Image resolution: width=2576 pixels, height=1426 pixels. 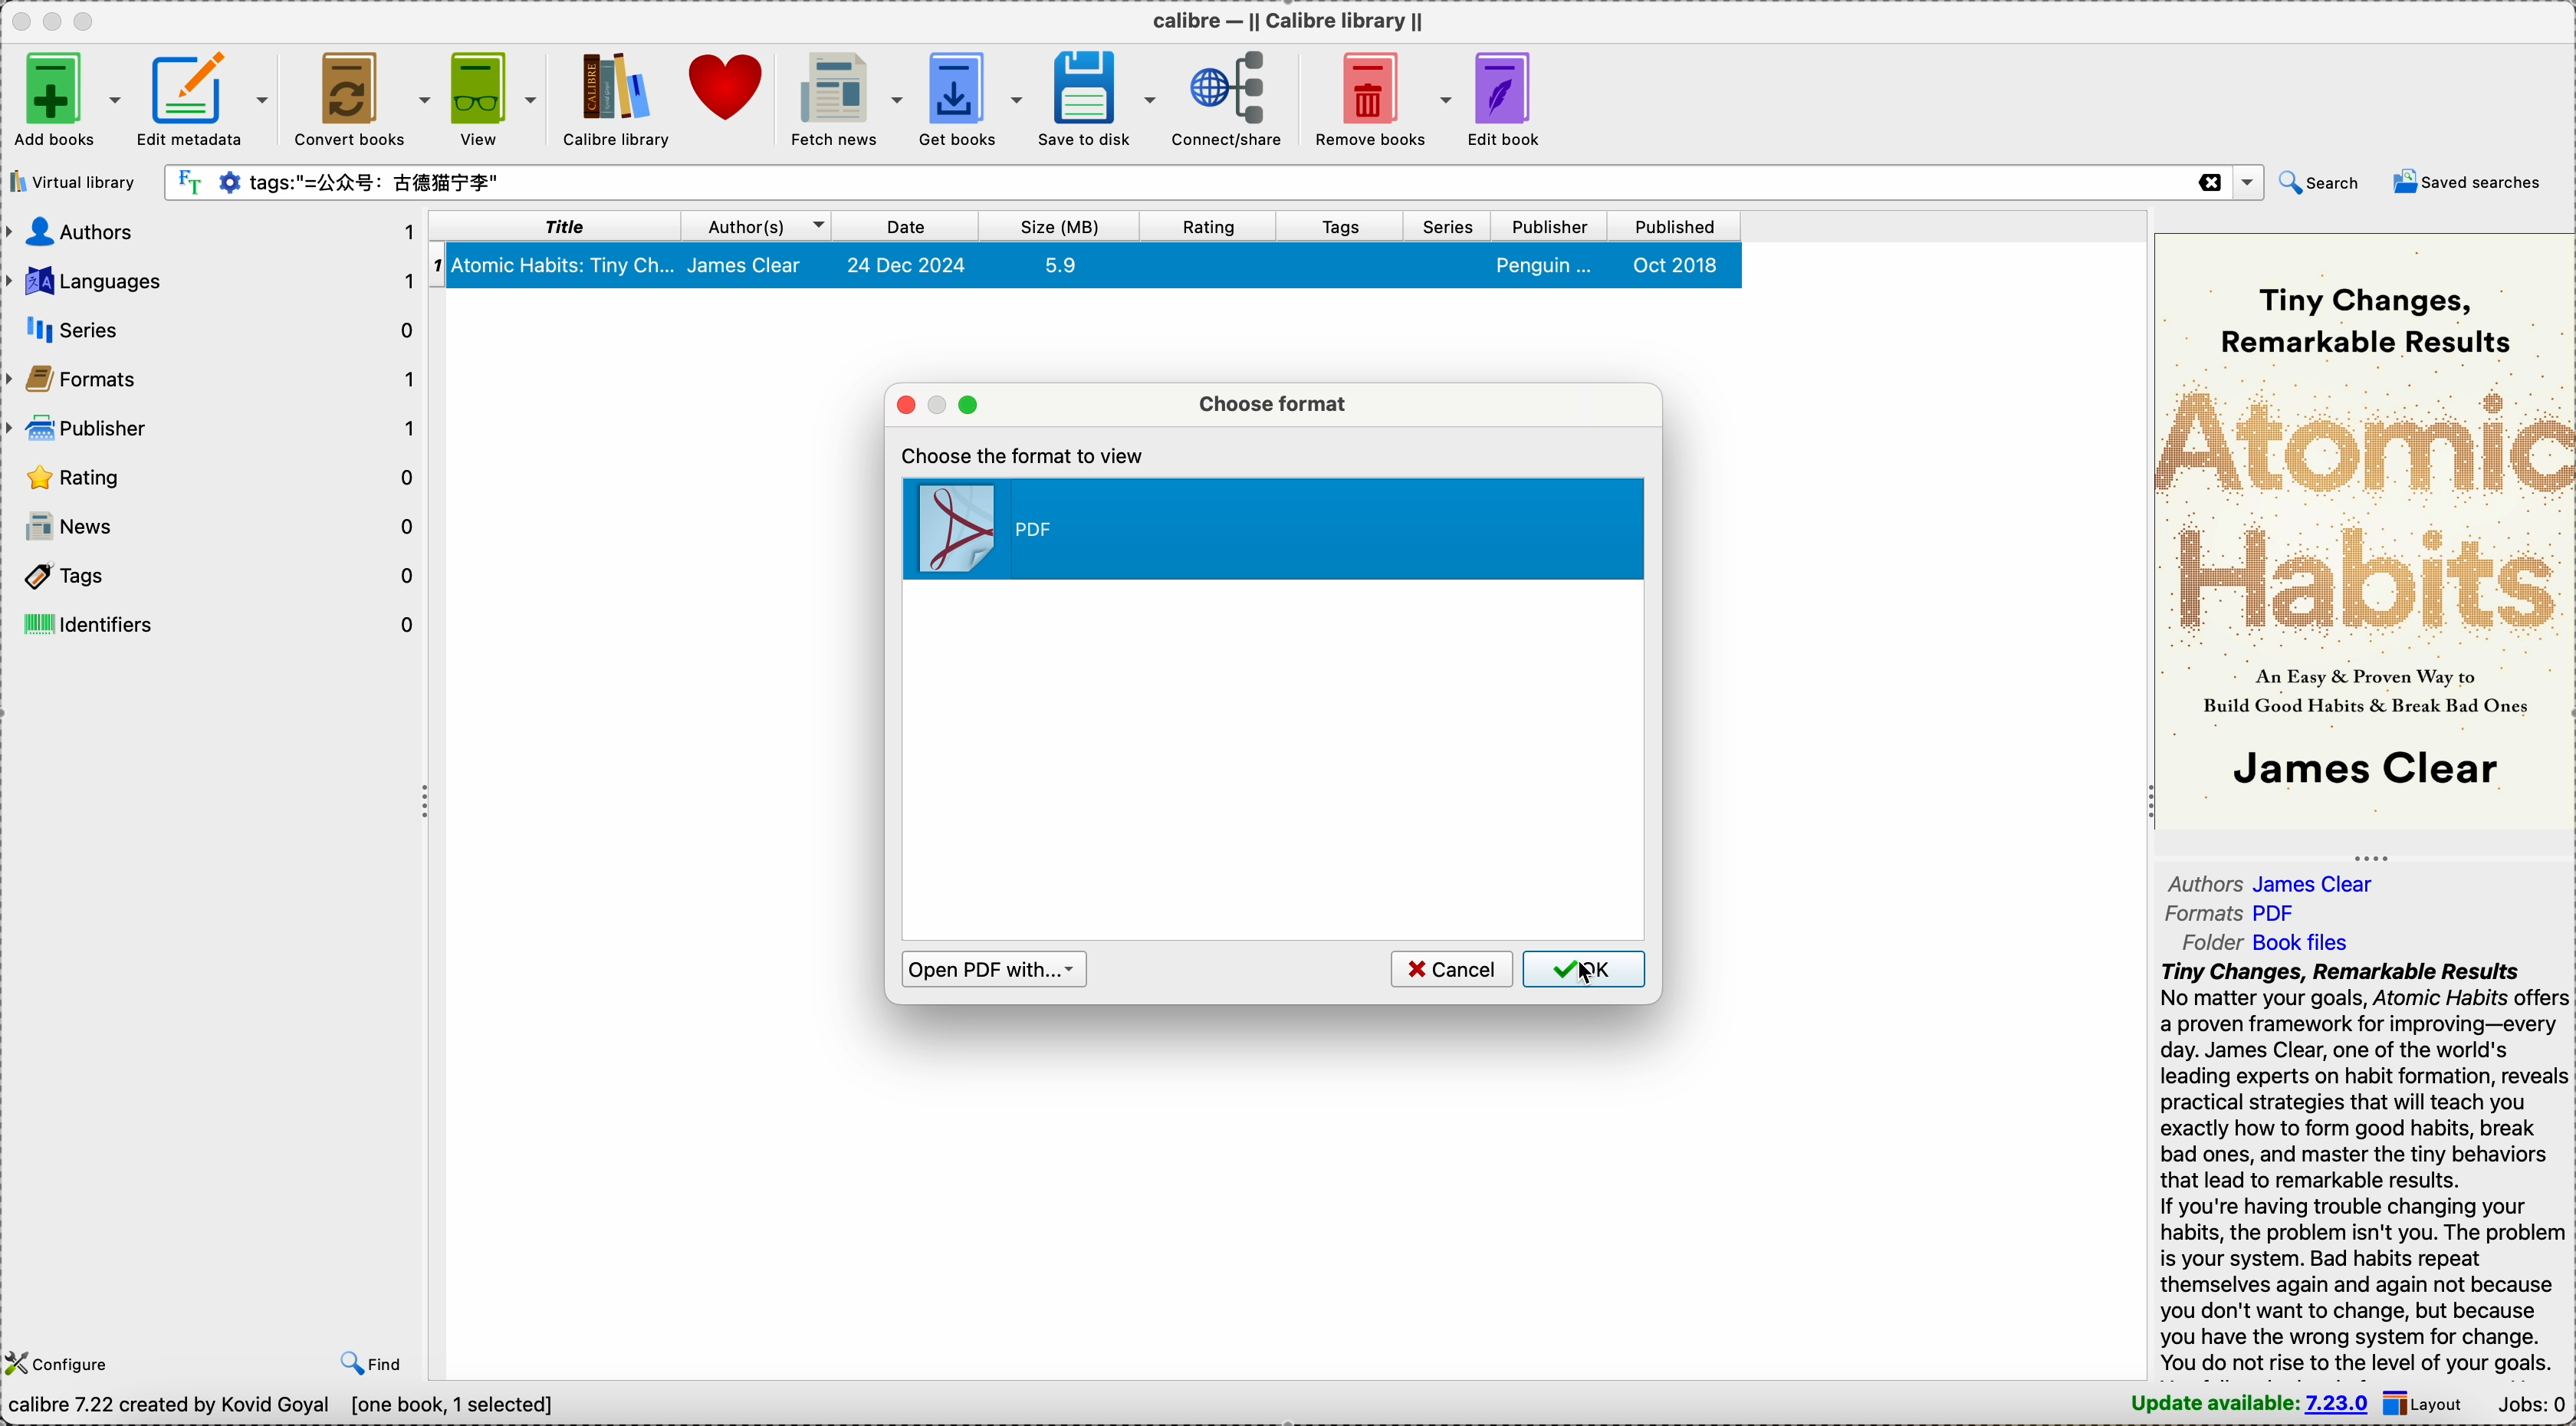 I want to click on connect/share, so click(x=1227, y=100).